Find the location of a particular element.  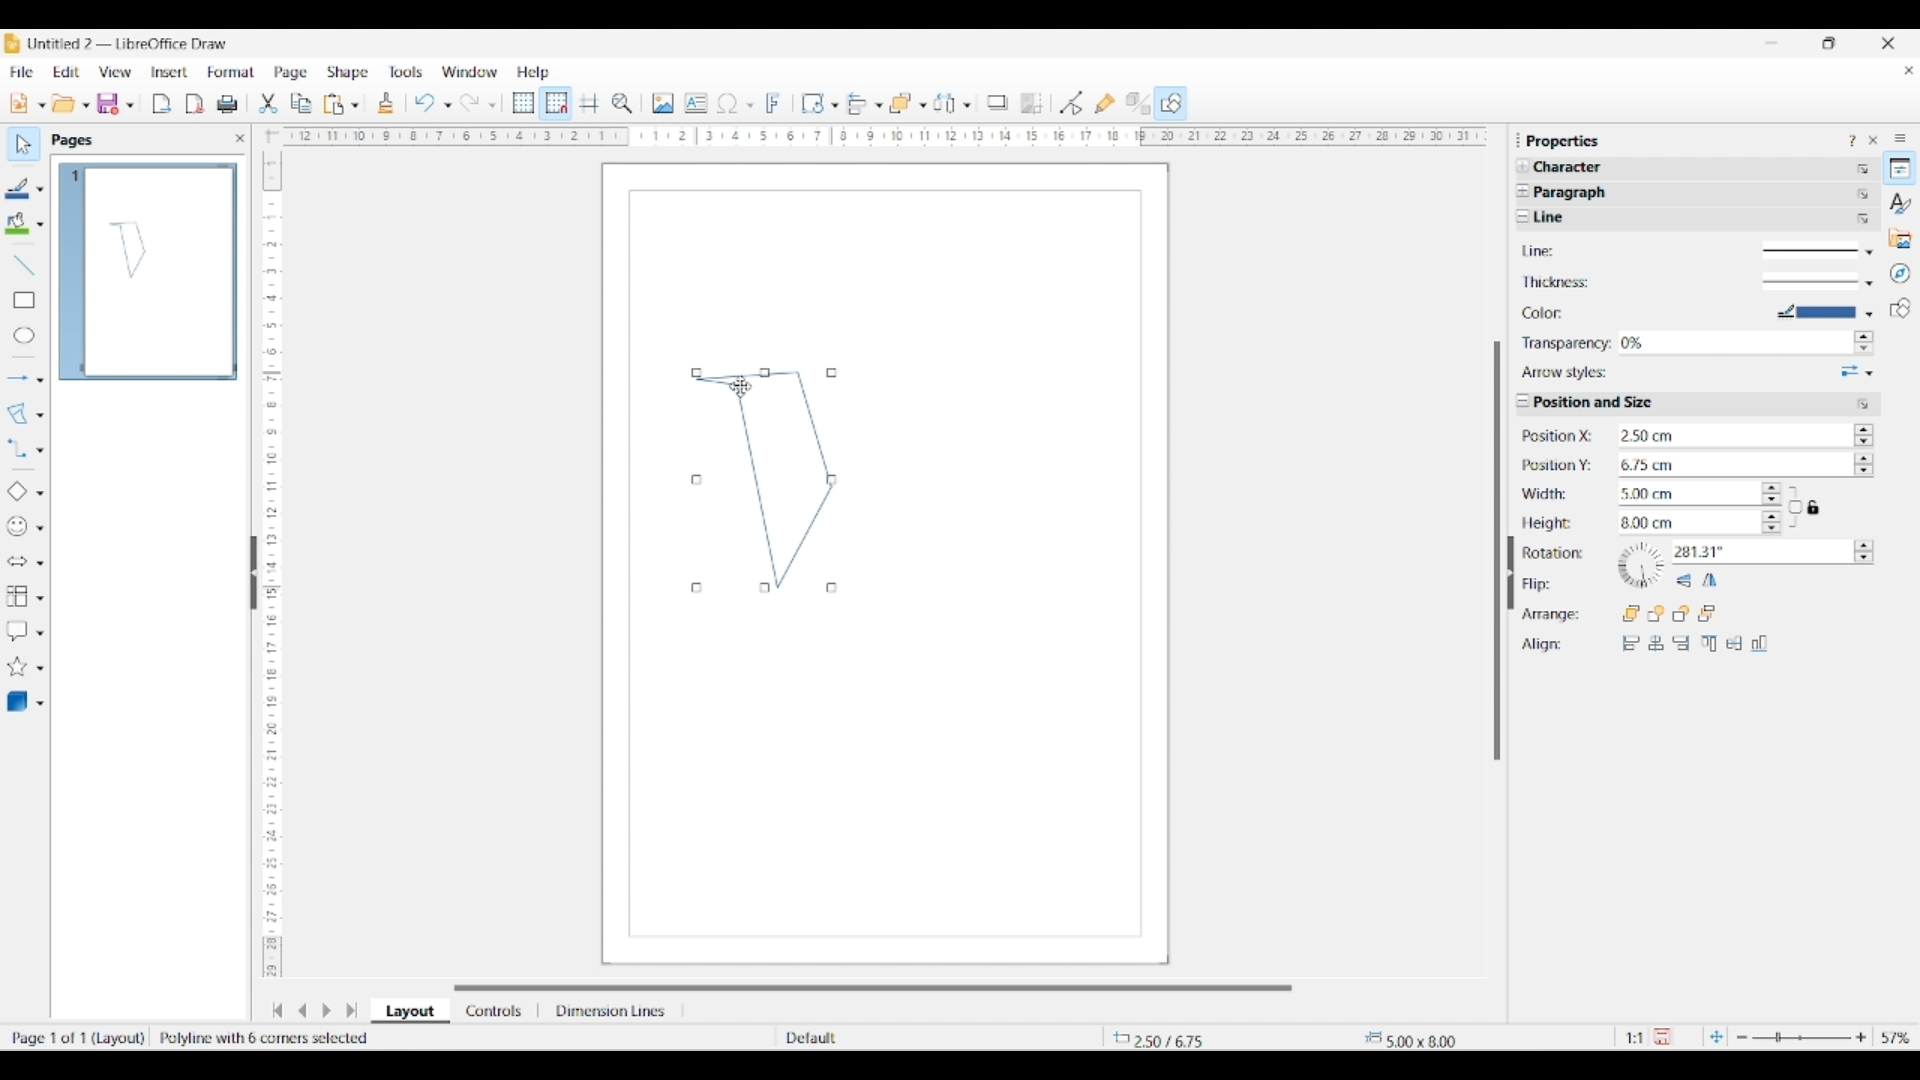

Select is located at coordinates (24, 144).